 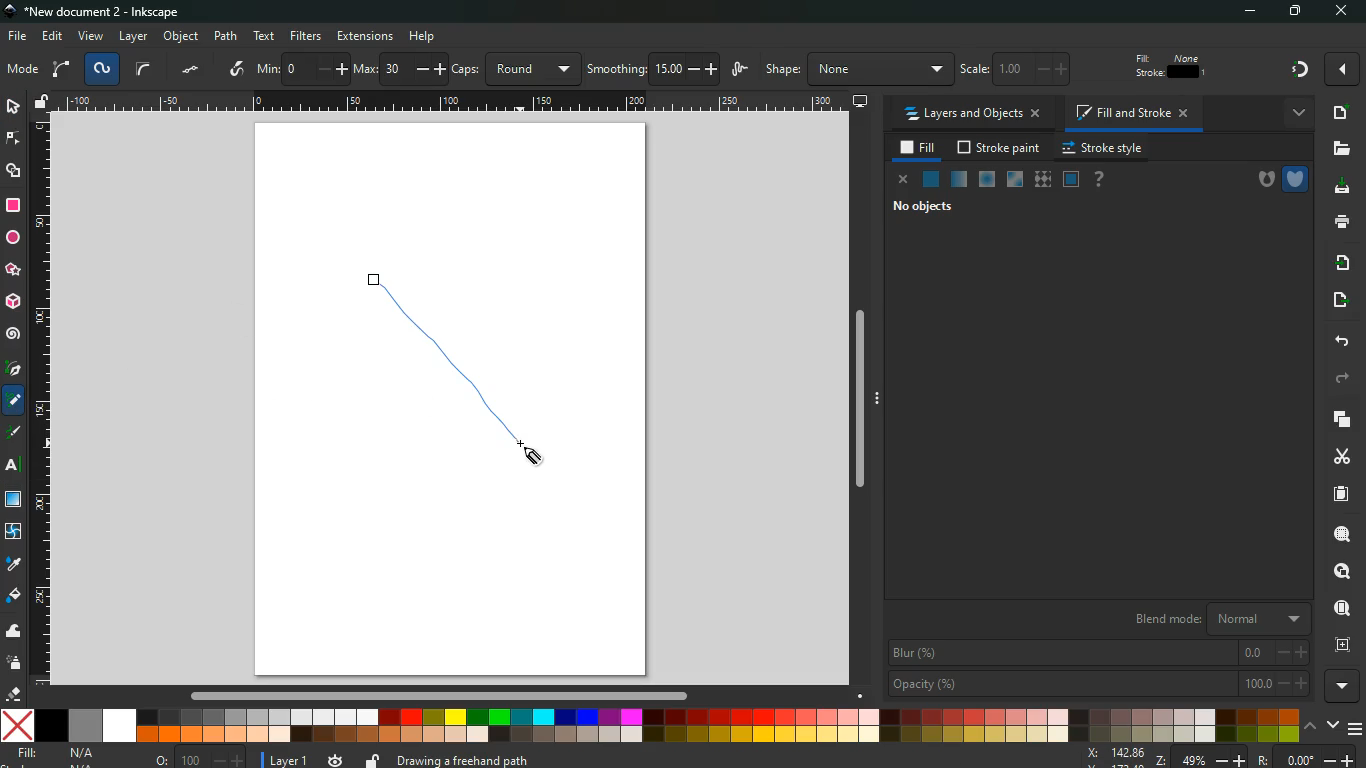 I want to click on fill, so click(x=919, y=148).